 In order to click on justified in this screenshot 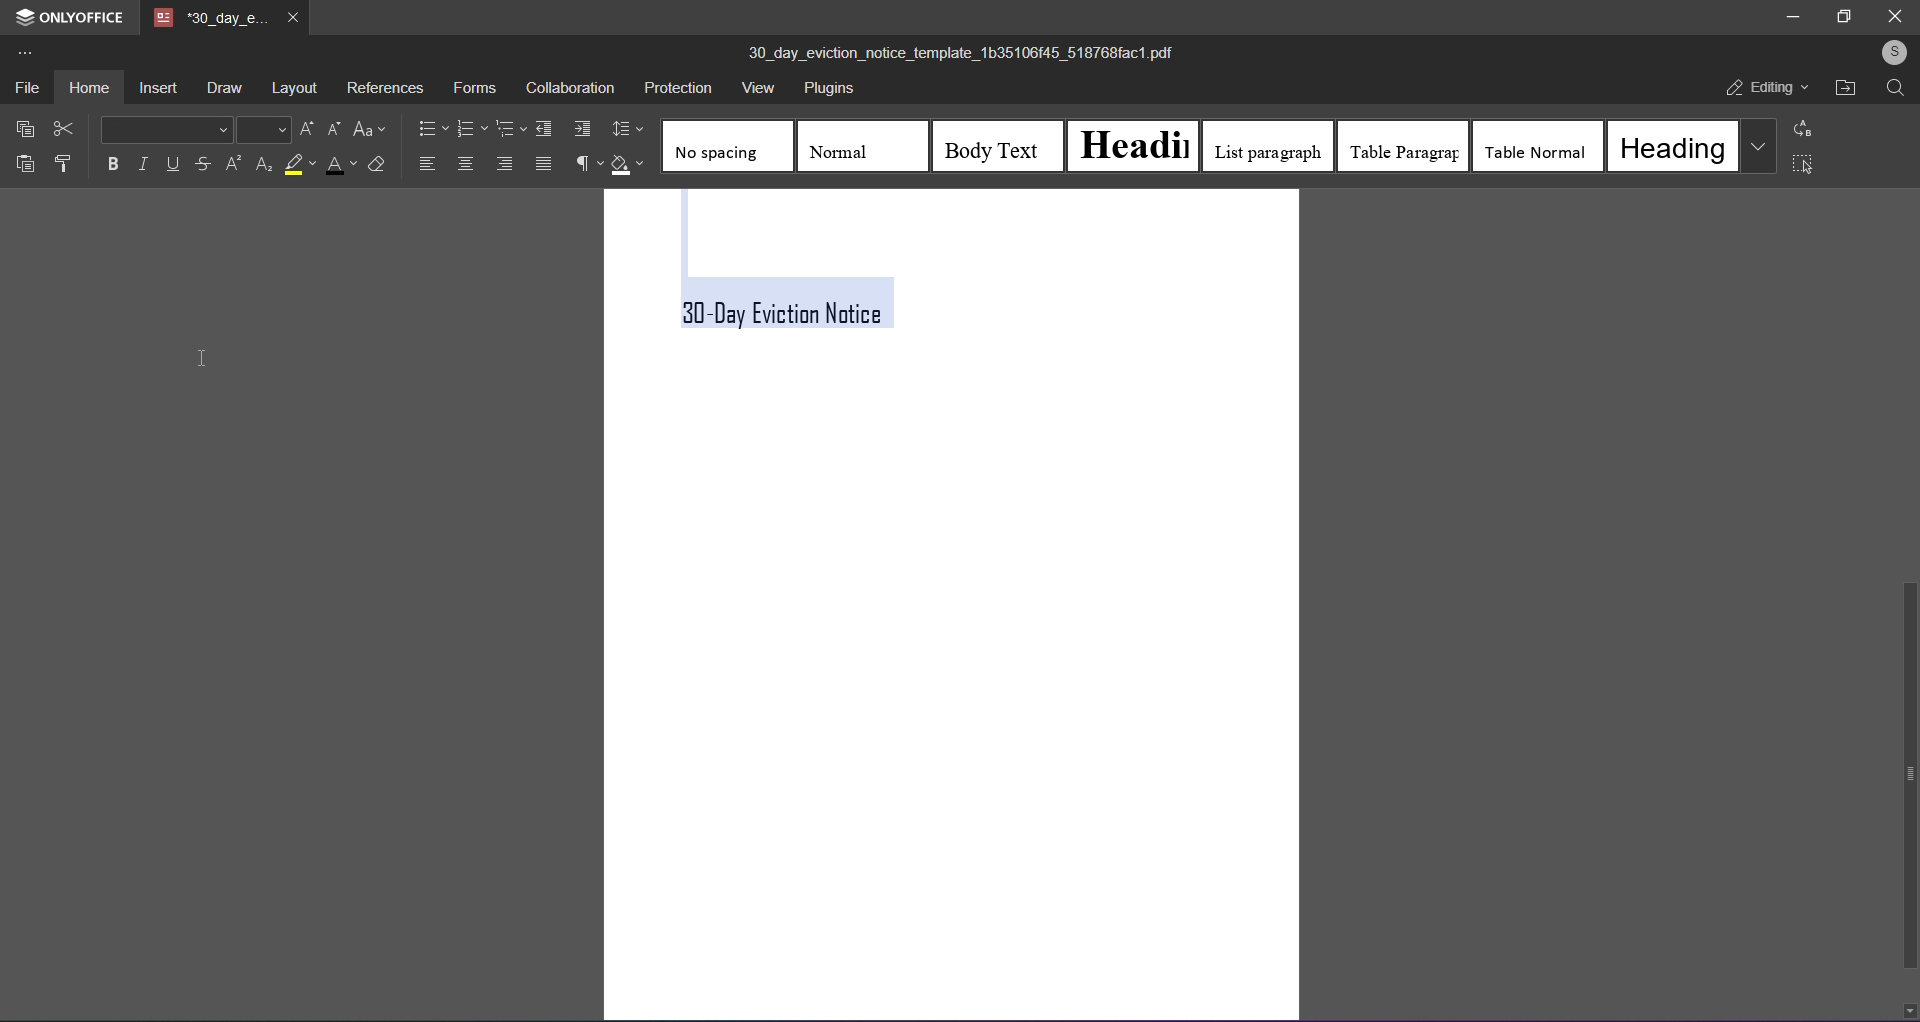, I will do `click(544, 163)`.